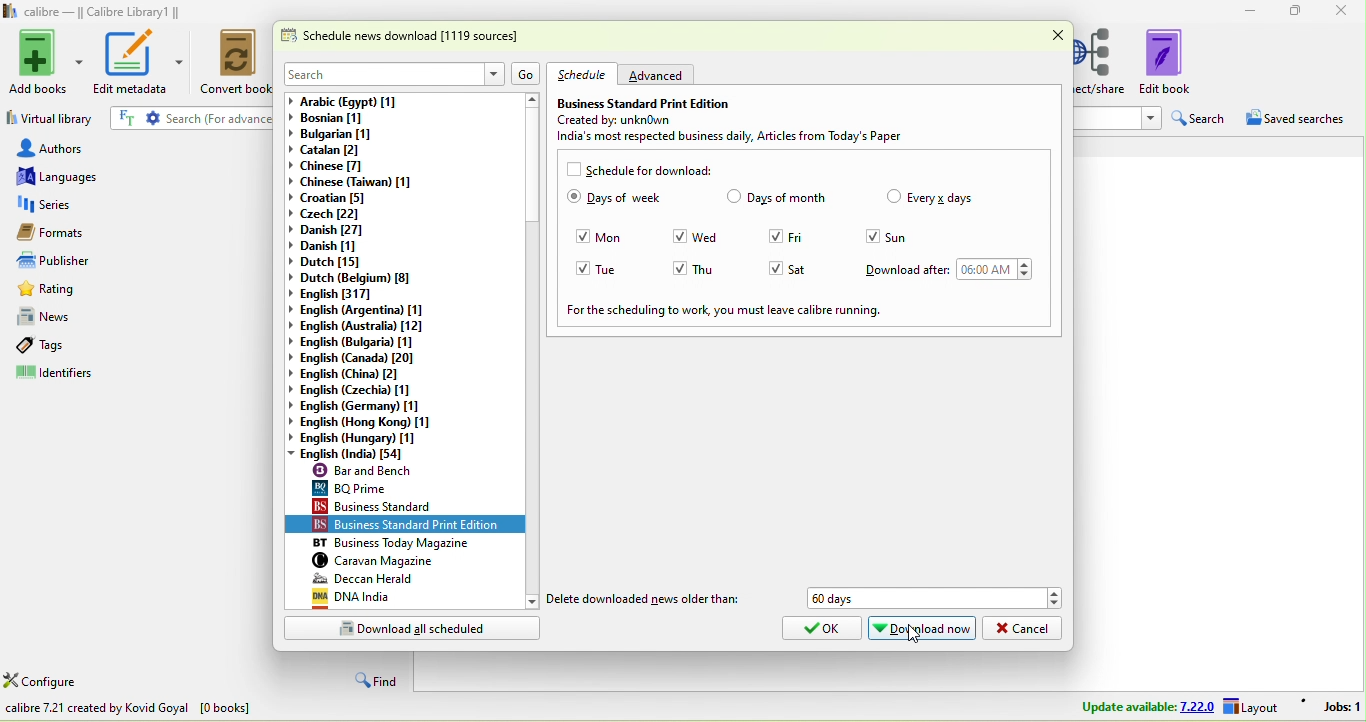  What do you see at coordinates (140, 177) in the screenshot?
I see `languages` at bounding box center [140, 177].